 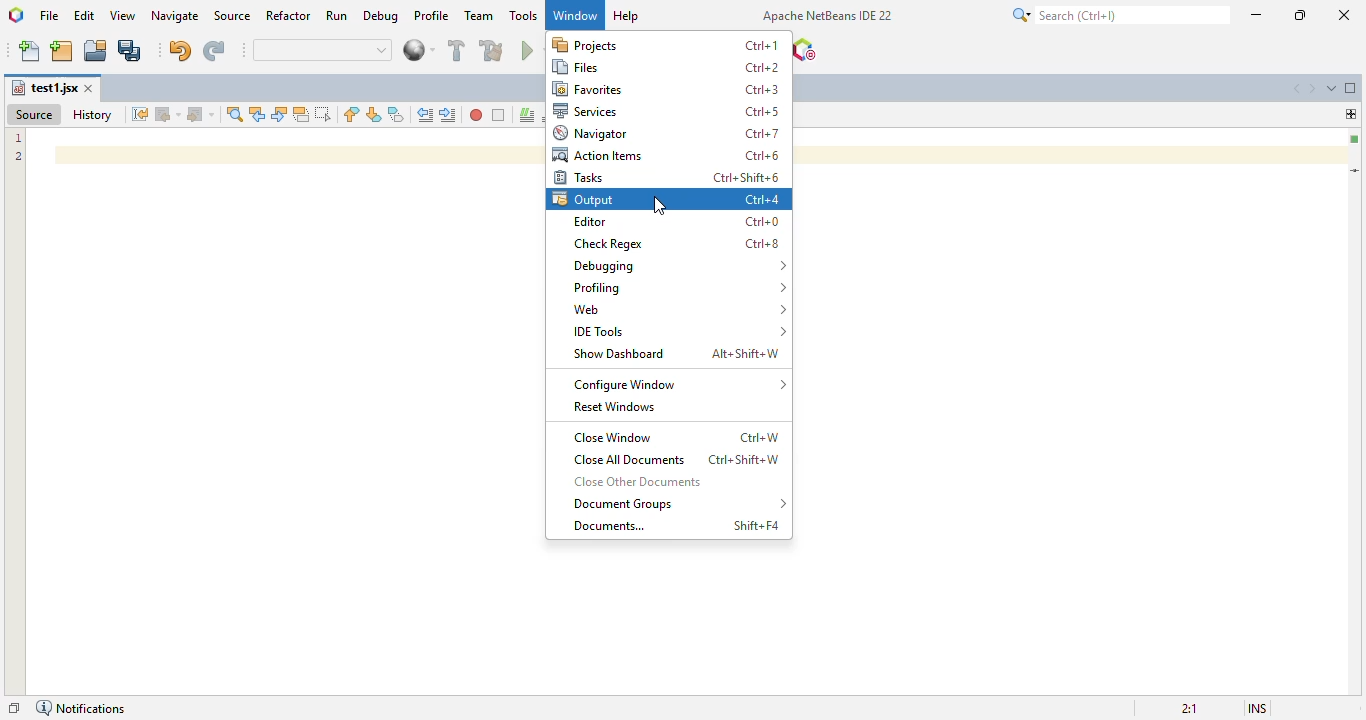 What do you see at coordinates (1257, 15) in the screenshot?
I see `minimize` at bounding box center [1257, 15].